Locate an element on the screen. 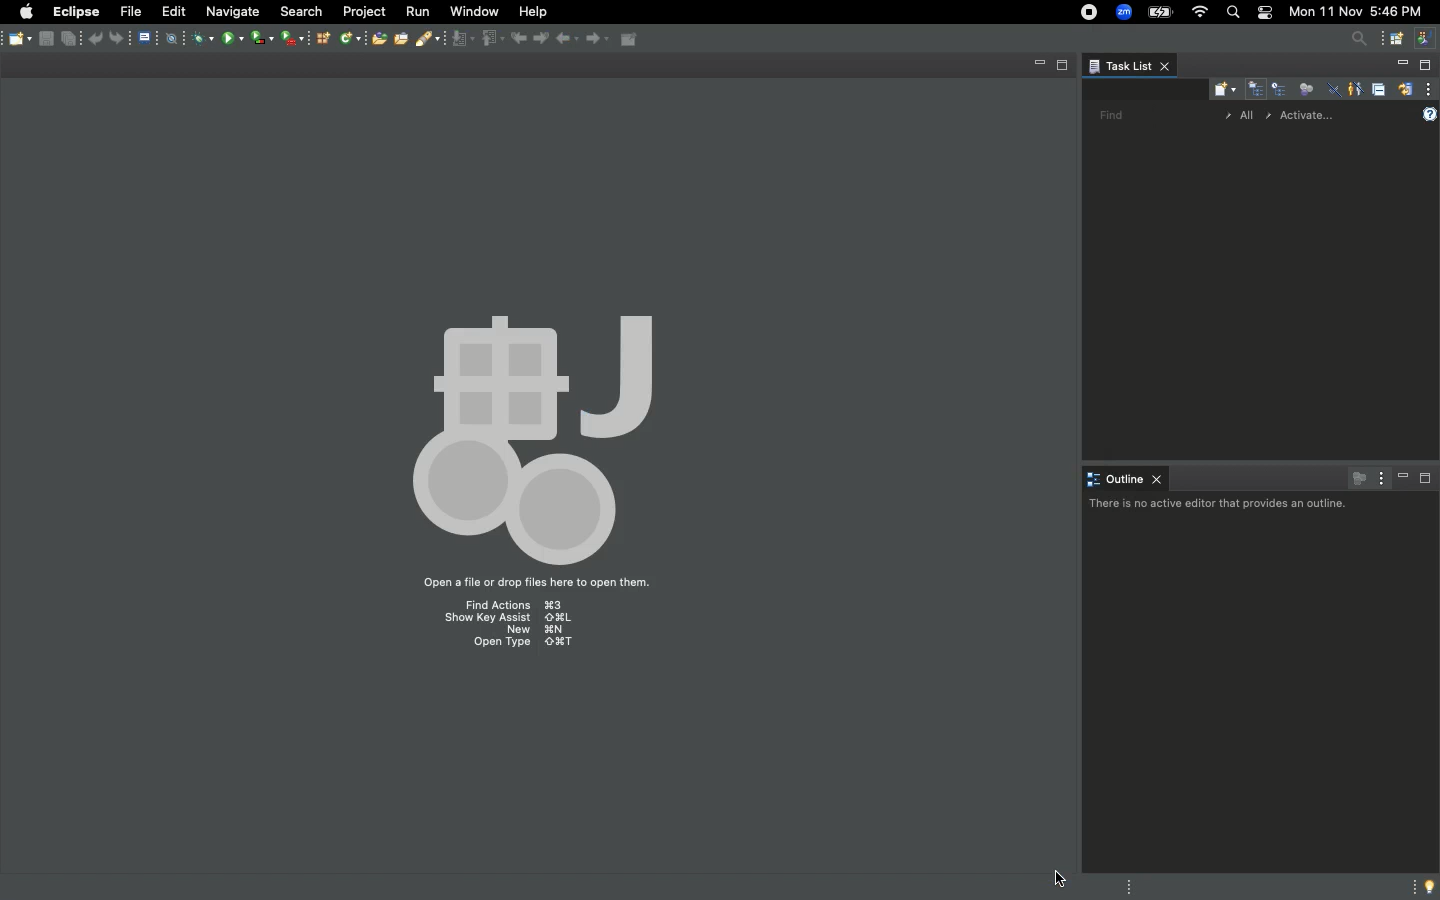  Maximize  is located at coordinates (1425, 66).